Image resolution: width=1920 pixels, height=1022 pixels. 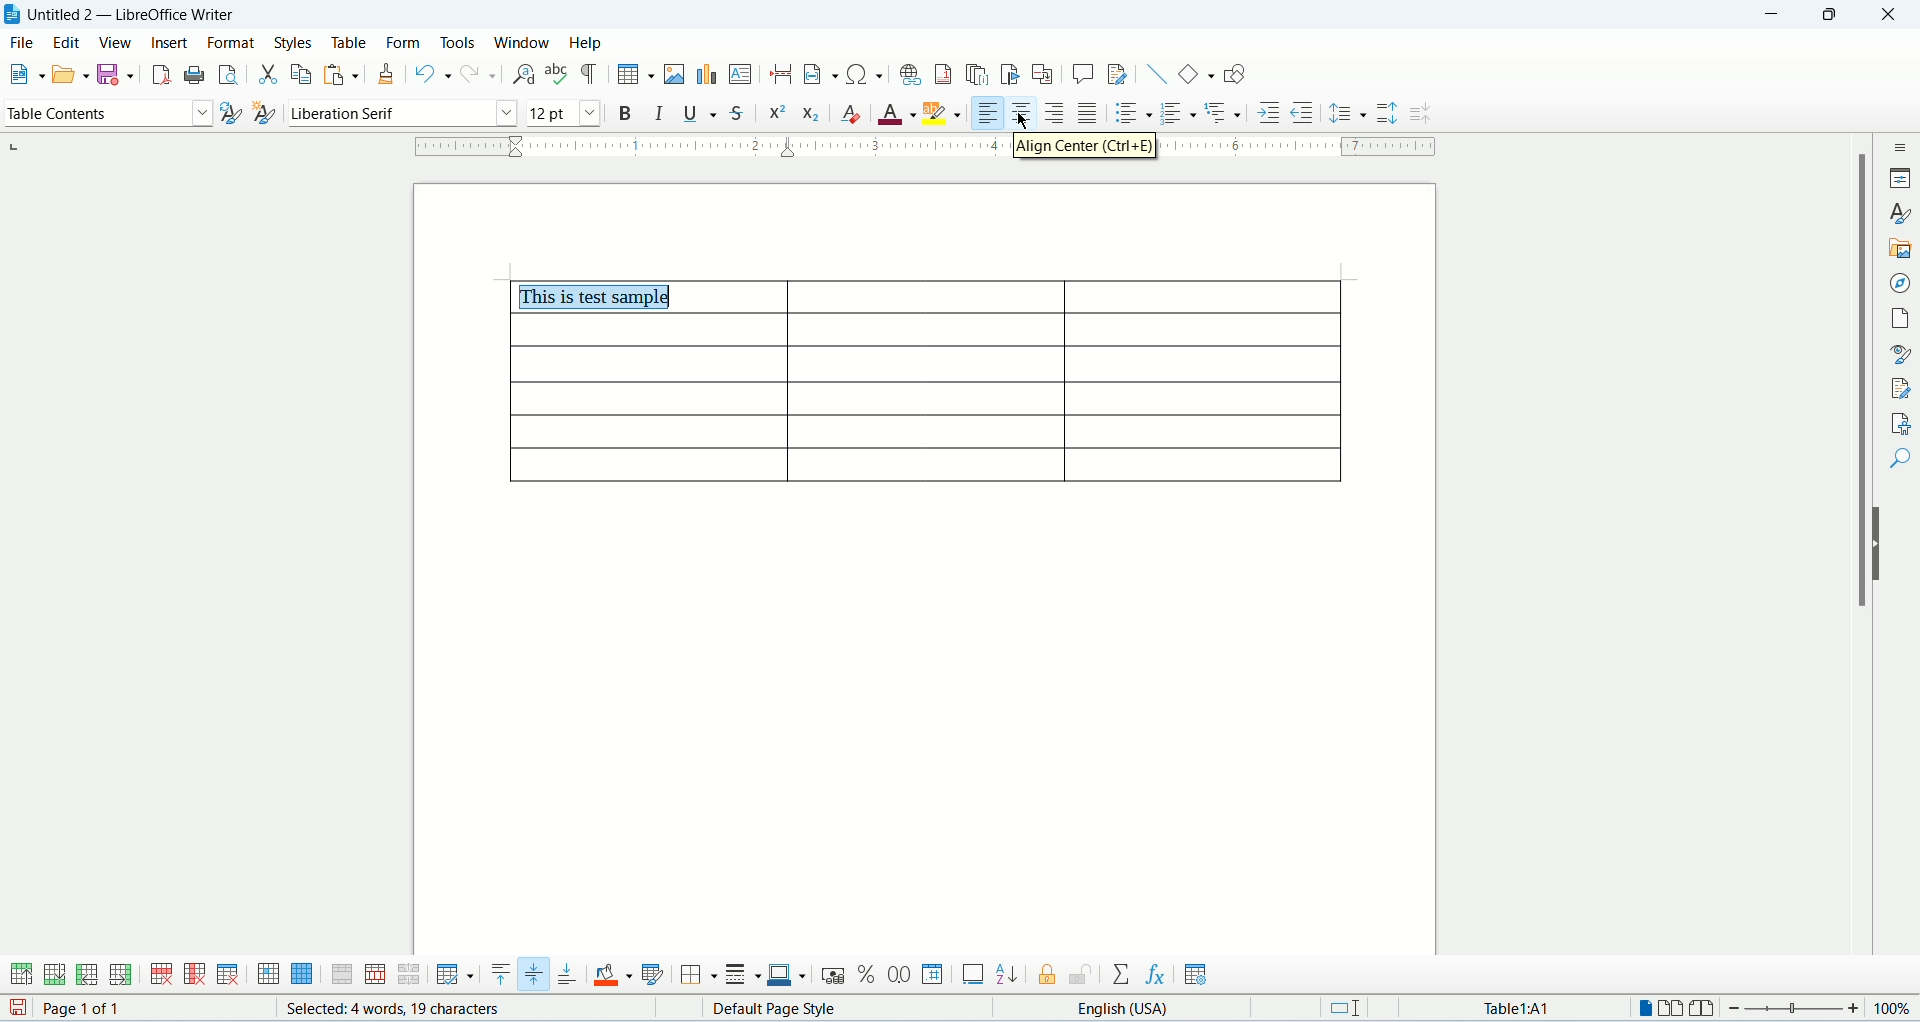 What do you see at coordinates (464, 42) in the screenshot?
I see `tools` at bounding box center [464, 42].